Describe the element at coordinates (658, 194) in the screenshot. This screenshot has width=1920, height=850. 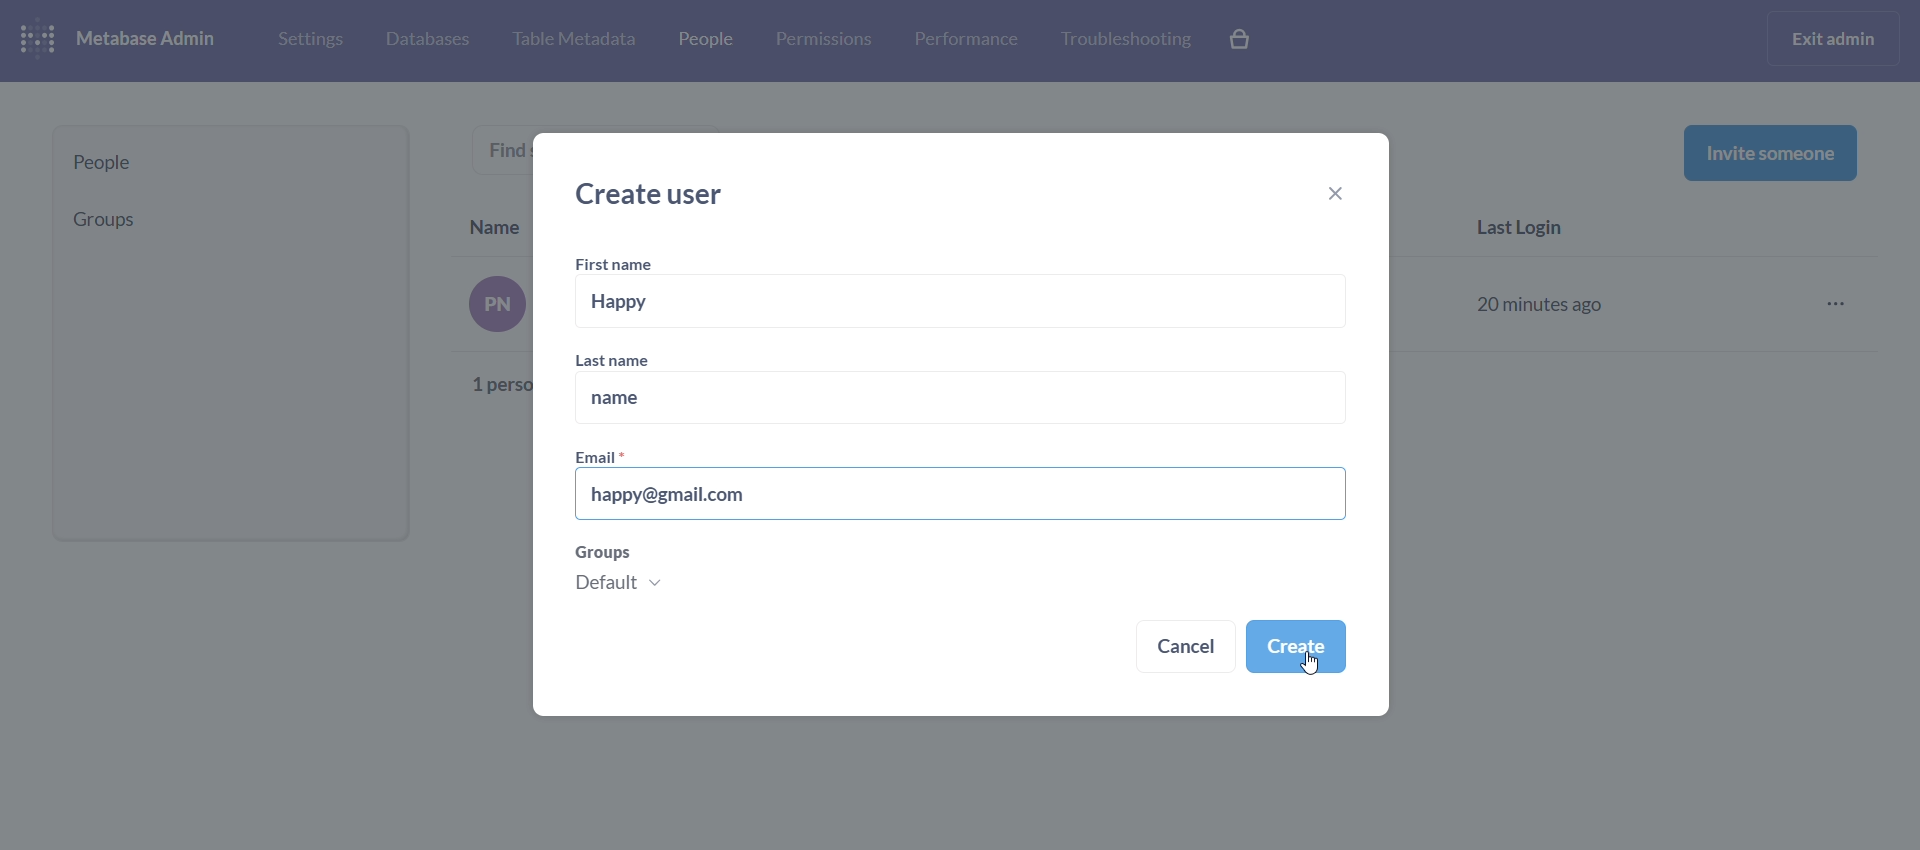
I see `create user` at that location.